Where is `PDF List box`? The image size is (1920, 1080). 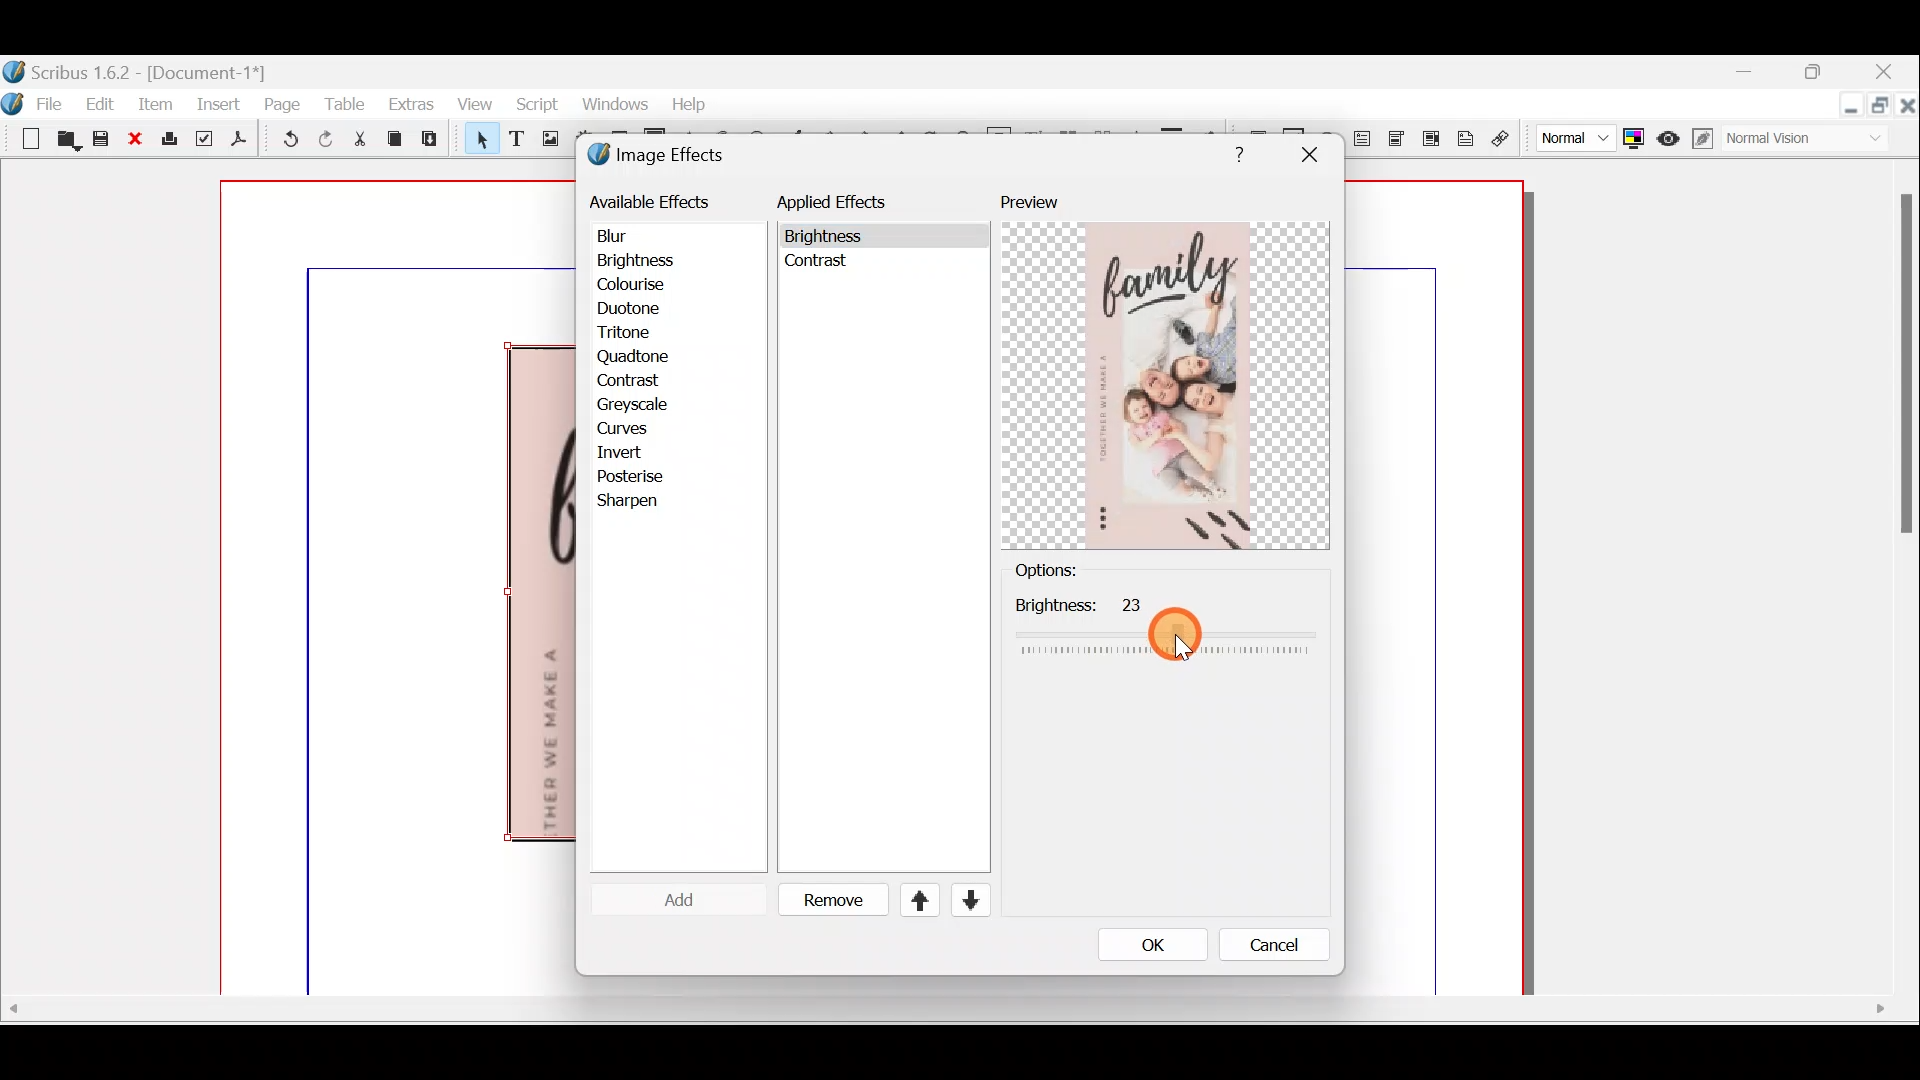 PDF List box is located at coordinates (1431, 136).